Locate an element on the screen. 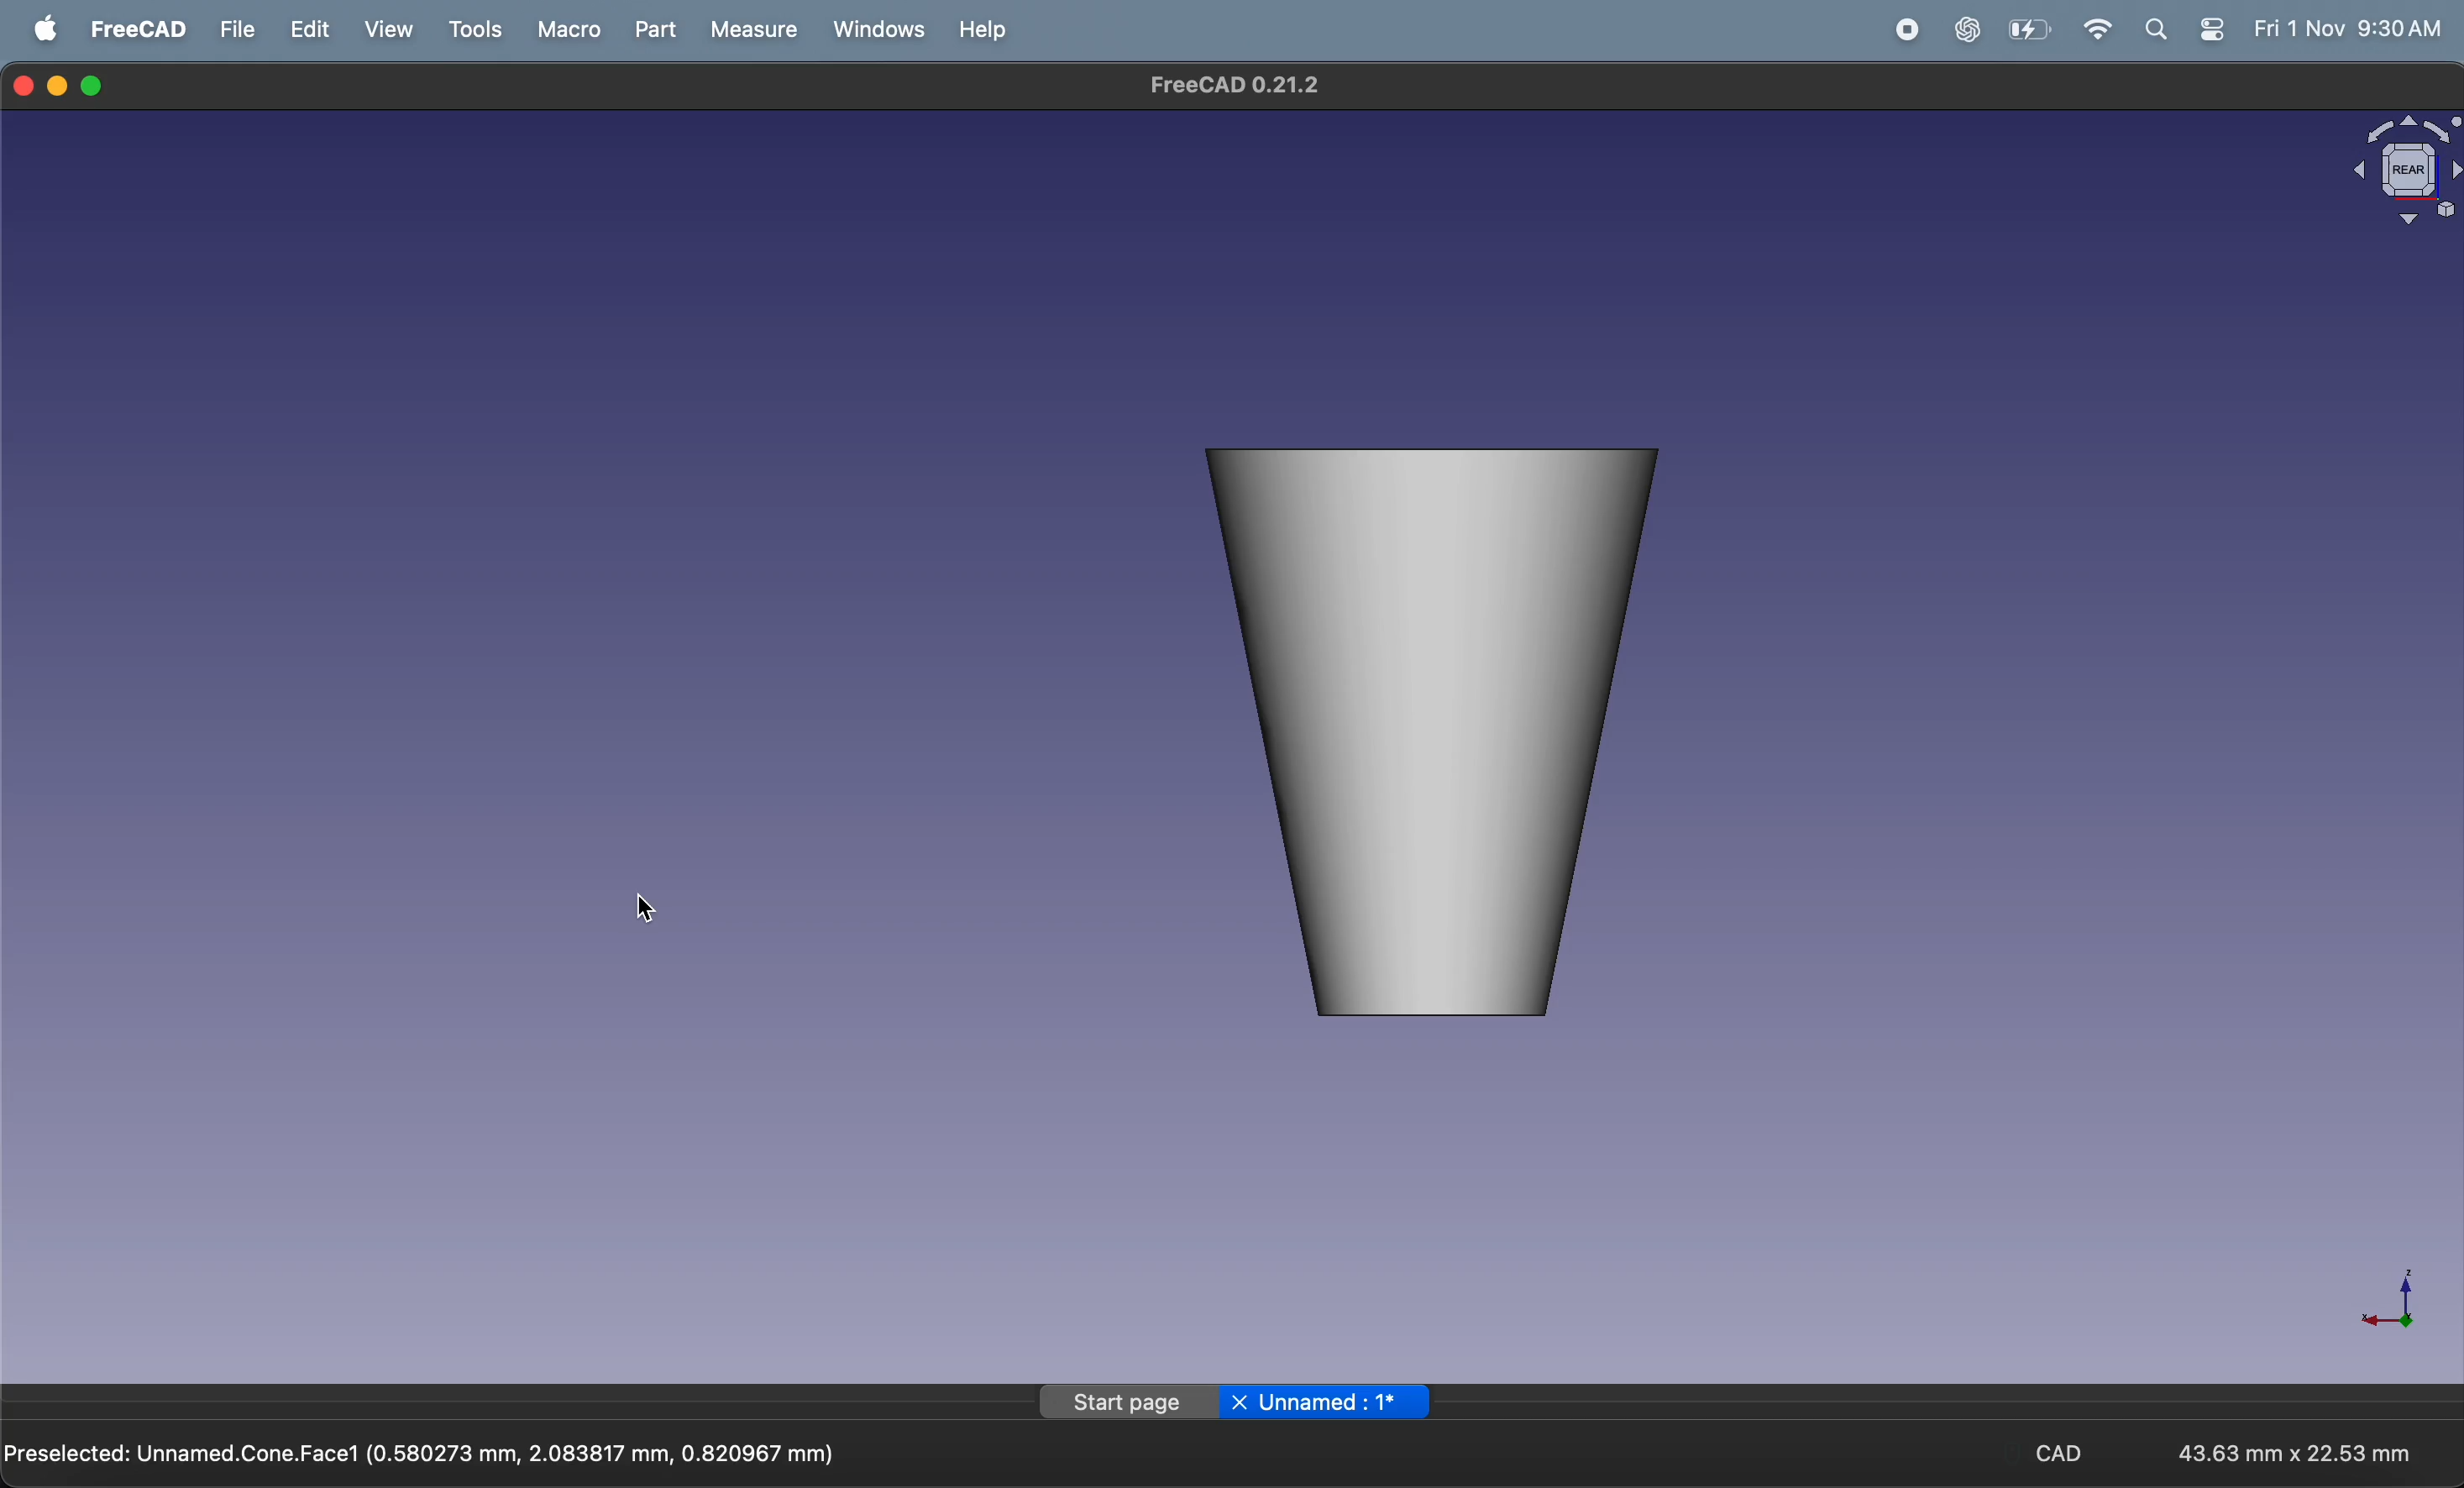 This screenshot has height=1488, width=2464. chatgpt is located at coordinates (1964, 29).